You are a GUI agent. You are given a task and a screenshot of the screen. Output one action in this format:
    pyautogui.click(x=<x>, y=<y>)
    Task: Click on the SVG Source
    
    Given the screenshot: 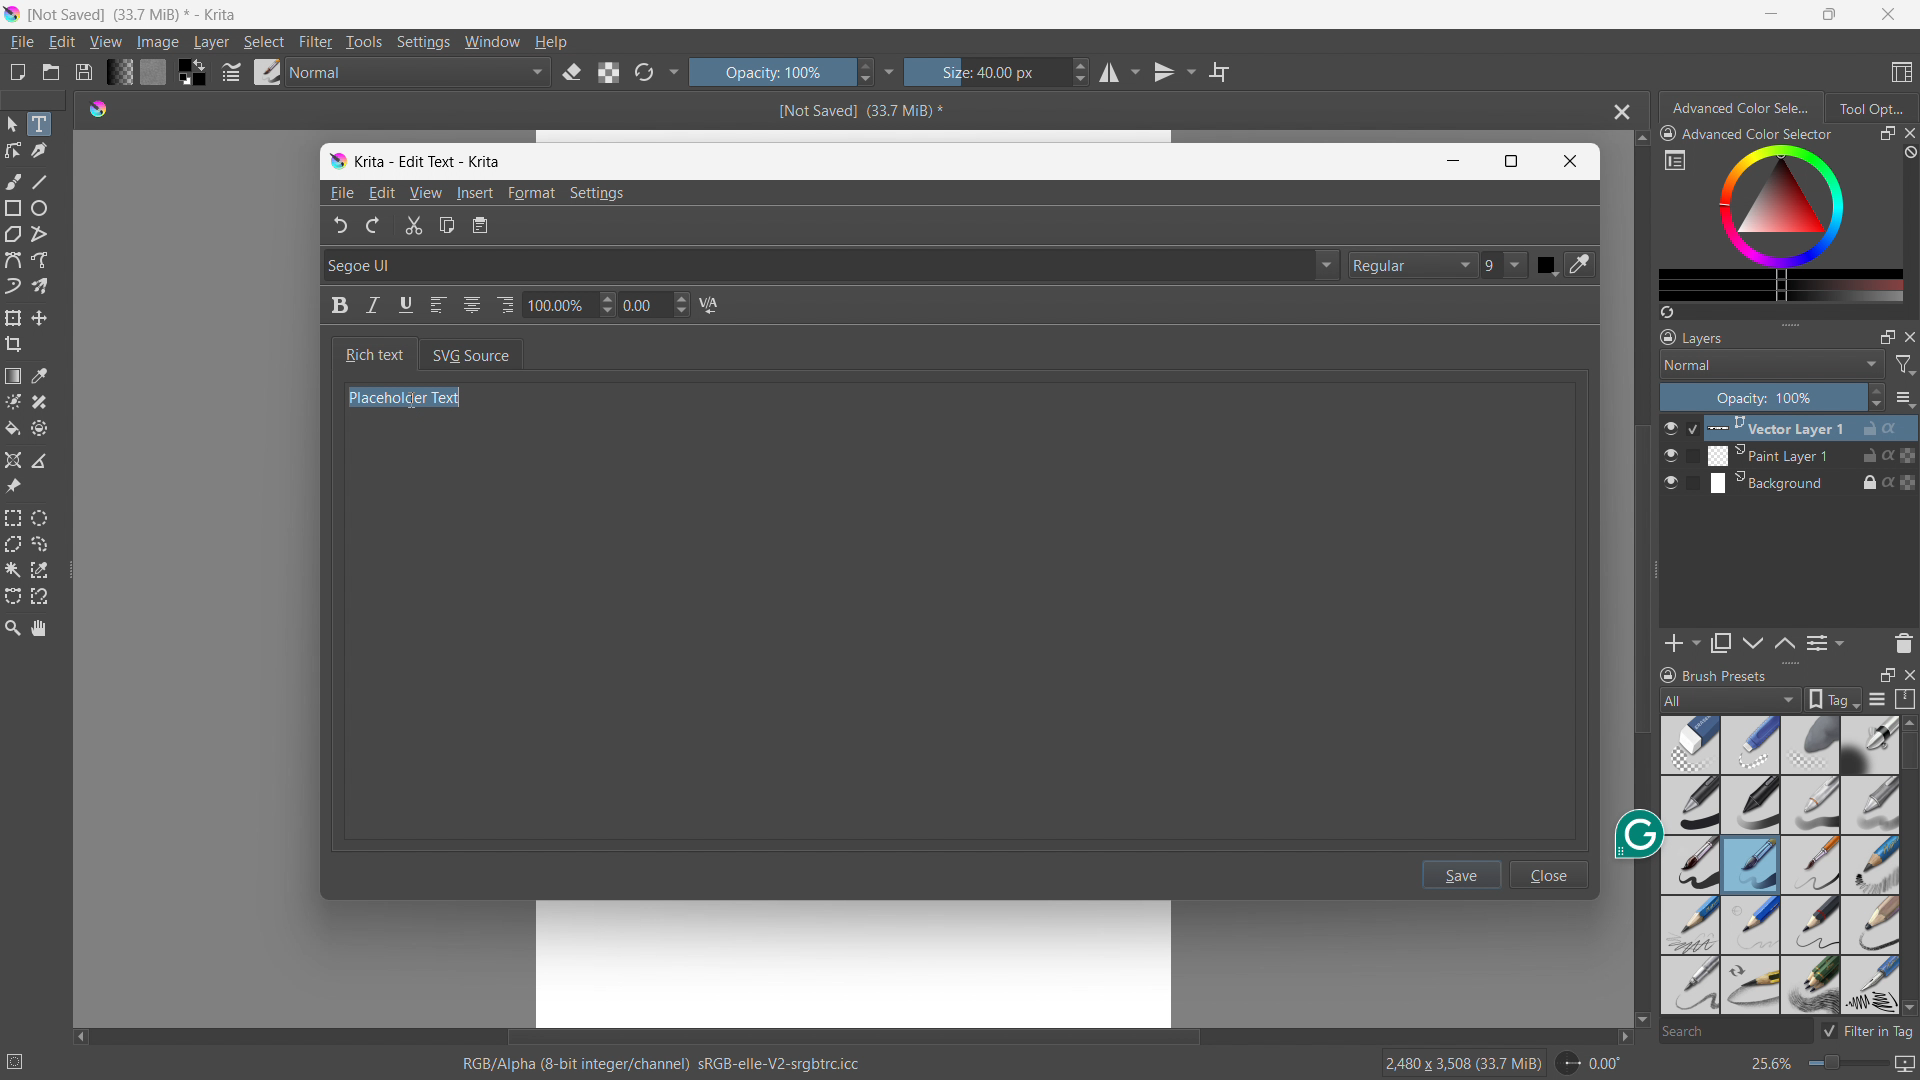 What is the action you would take?
    pyautogui.click(x=485, y=353)
    